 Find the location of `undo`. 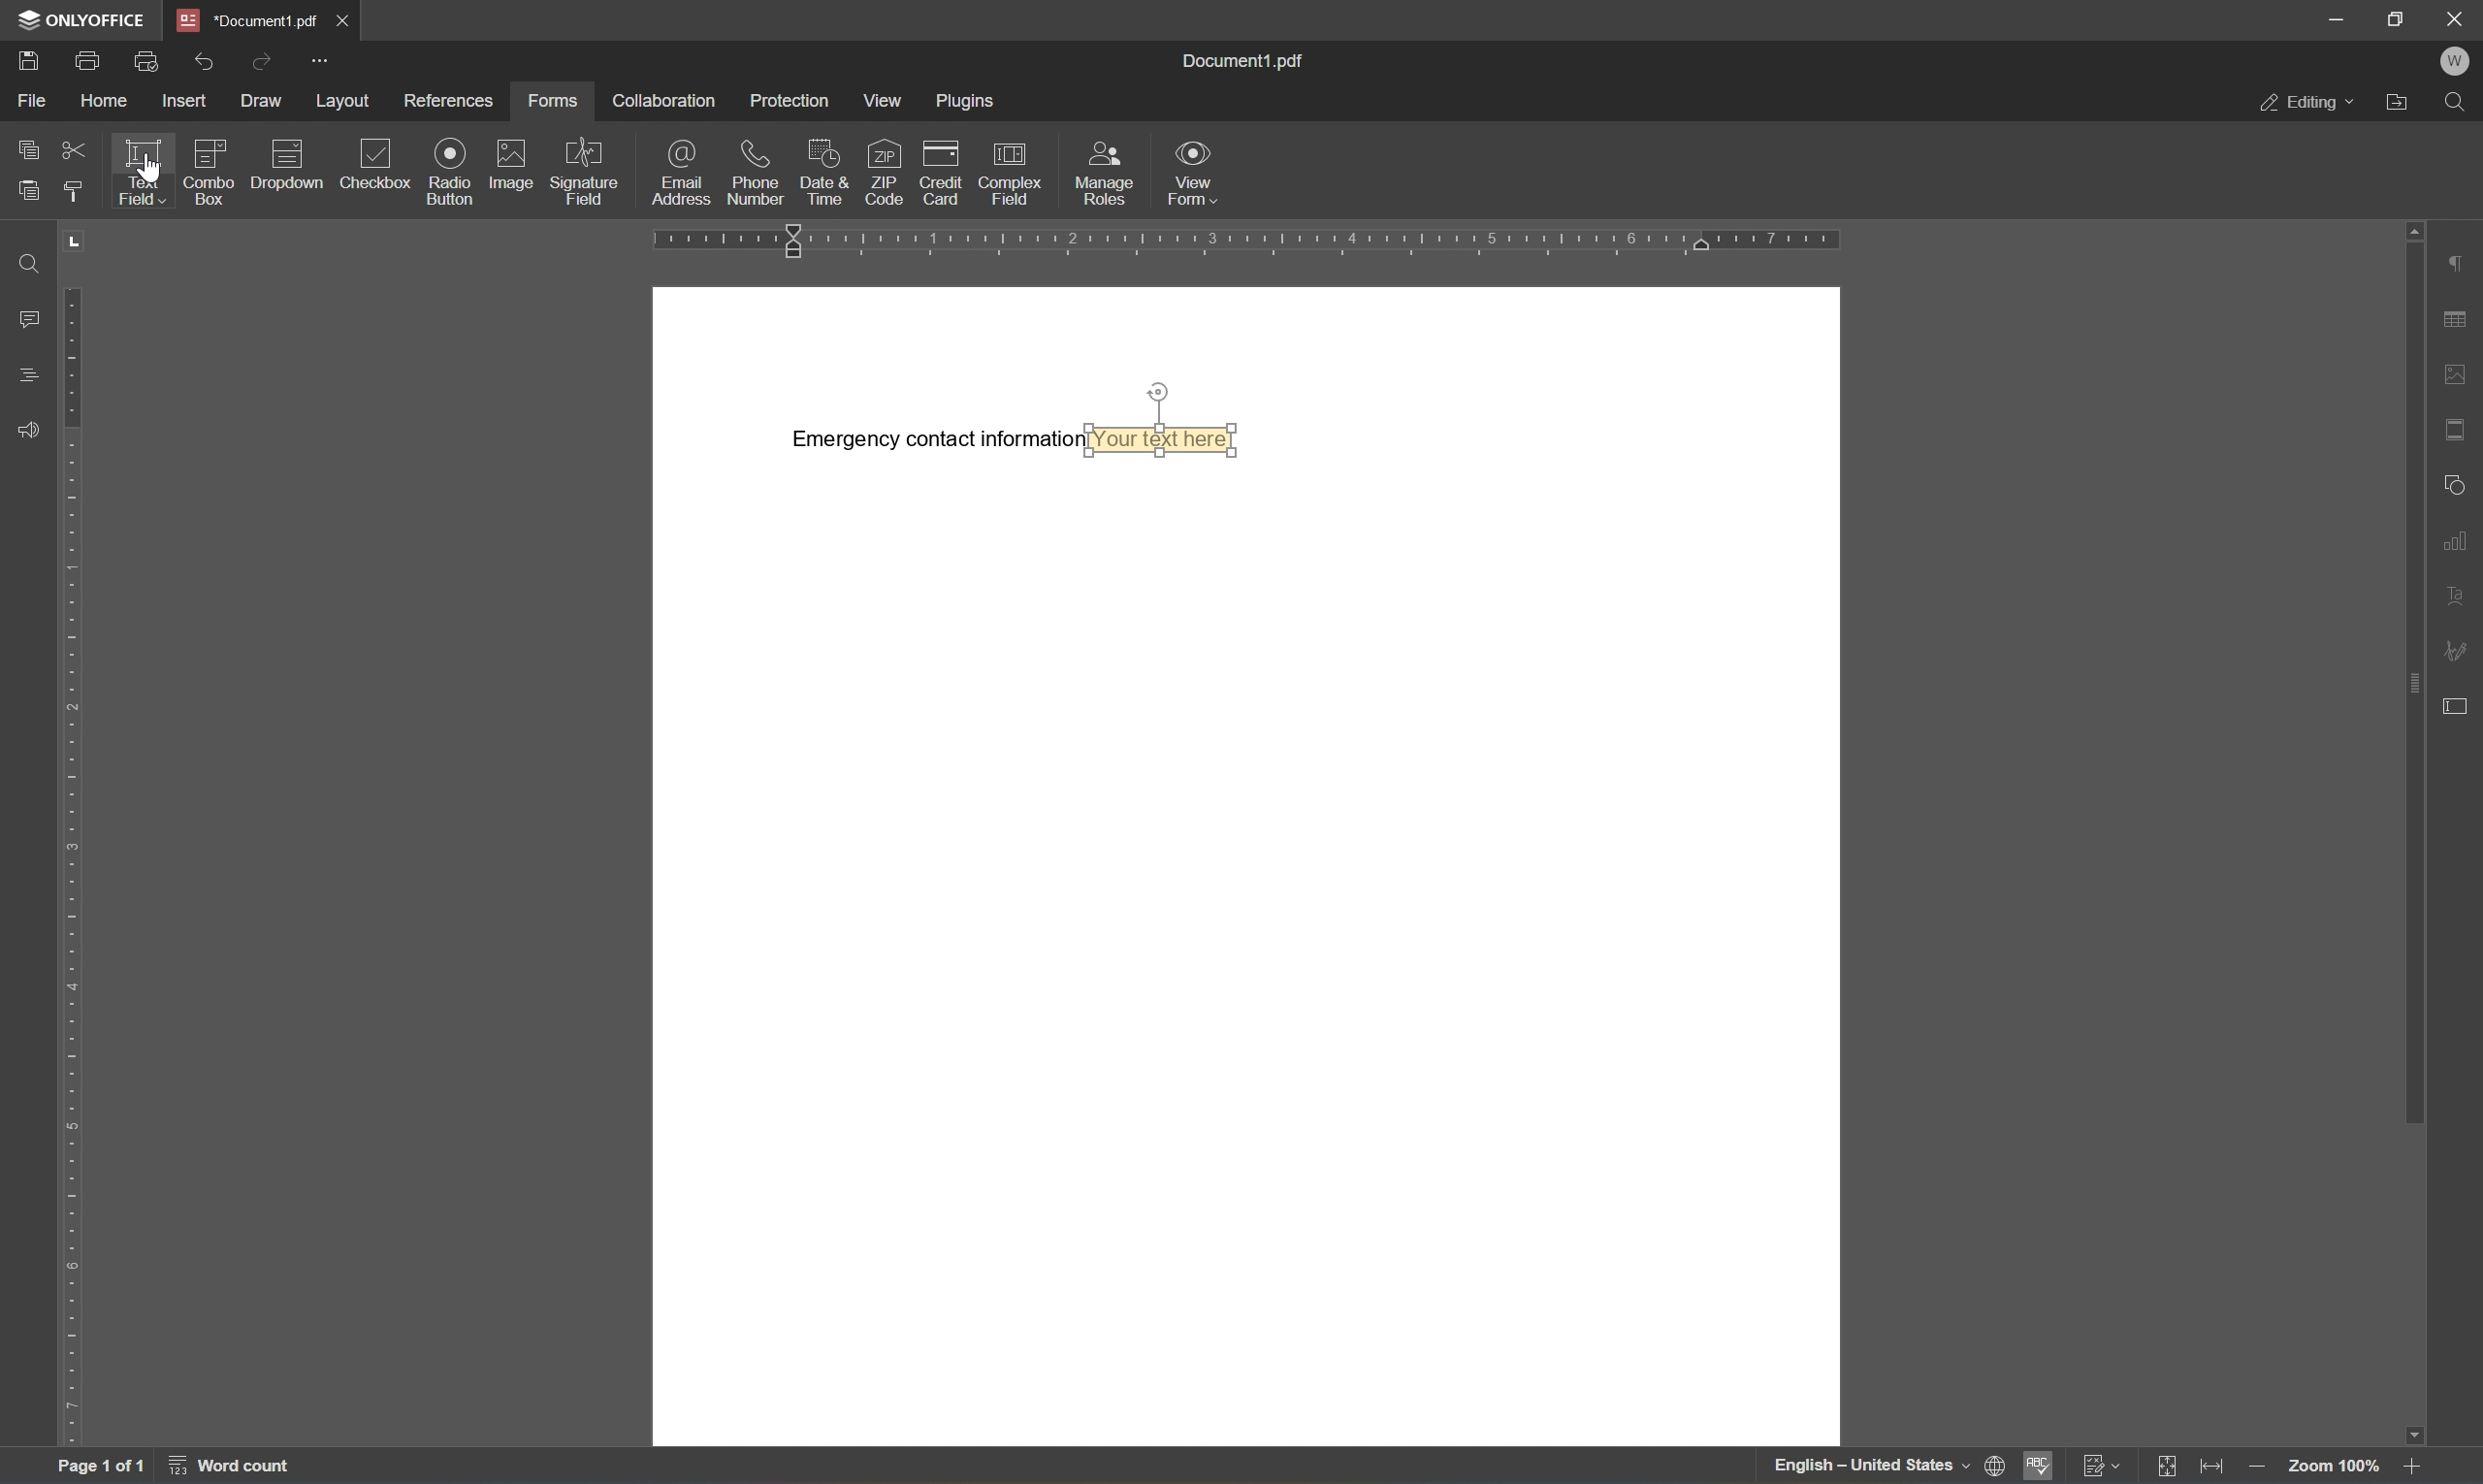

undo is located at coordinates (207, 61).